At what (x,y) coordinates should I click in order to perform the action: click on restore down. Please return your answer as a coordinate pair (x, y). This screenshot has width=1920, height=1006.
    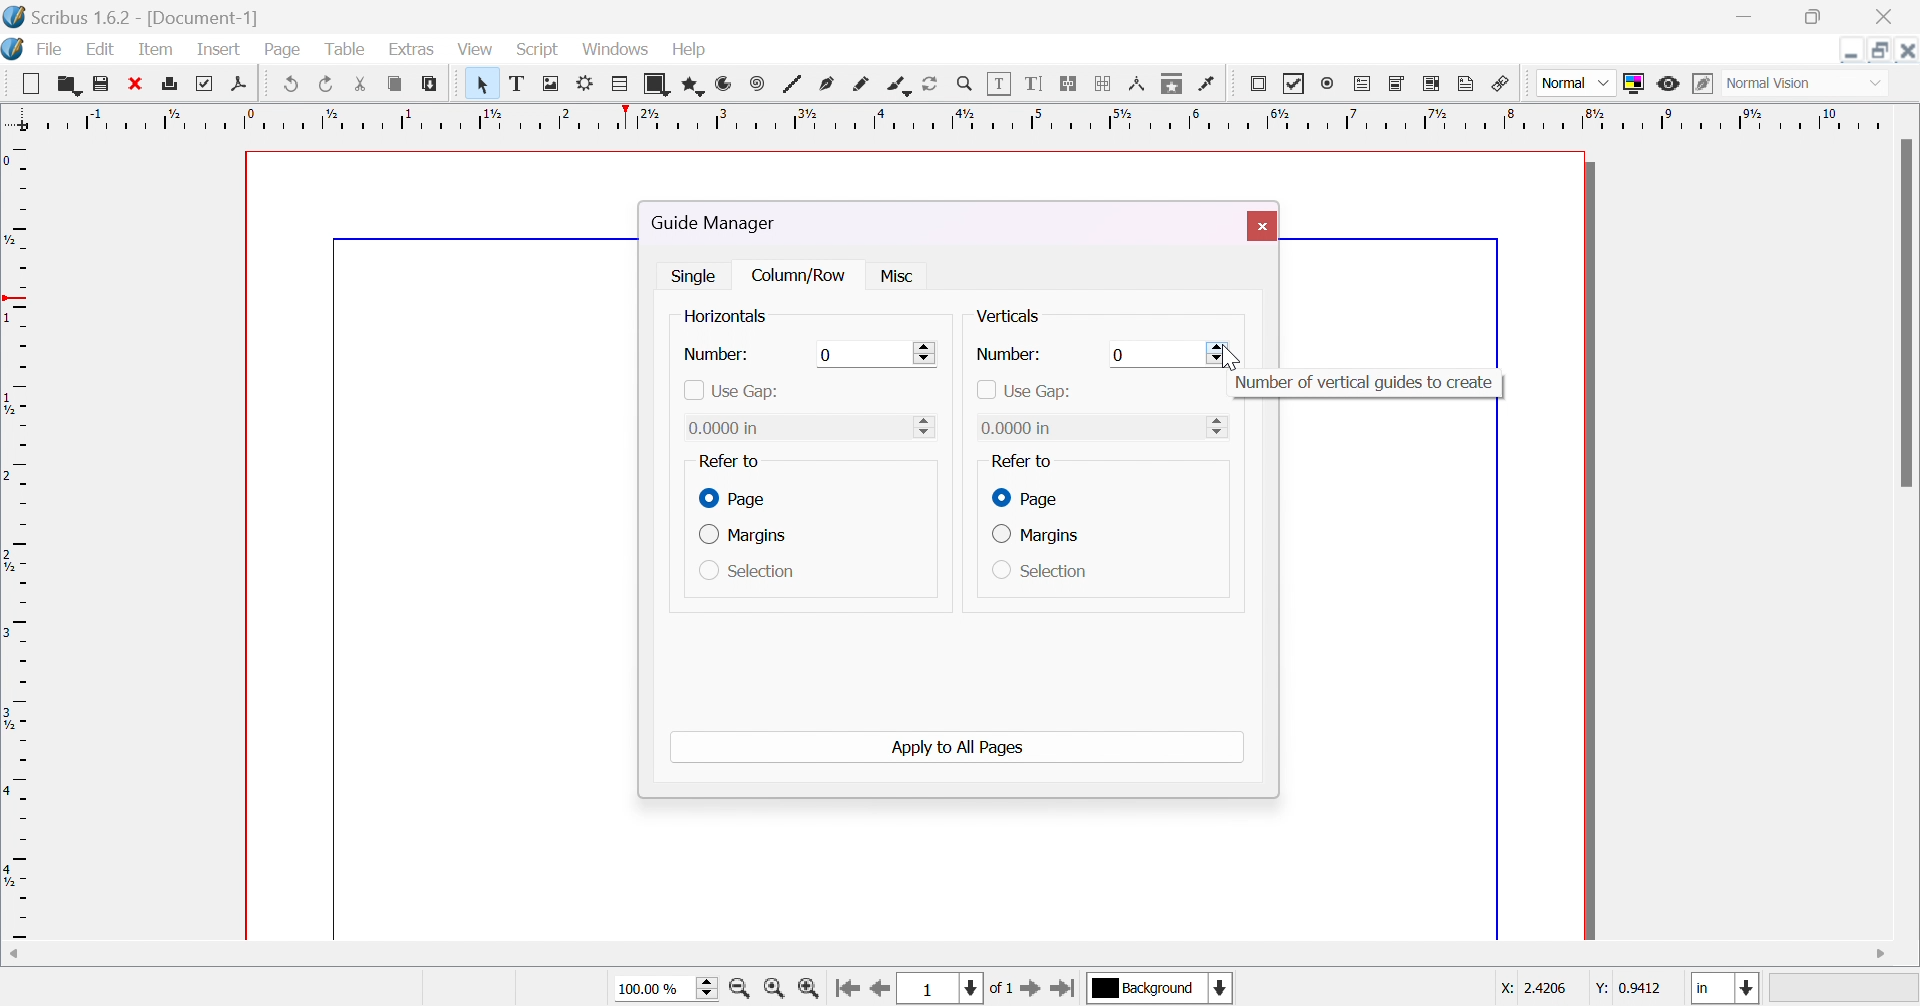
    Looking at the image, I should click on (1814, 18).